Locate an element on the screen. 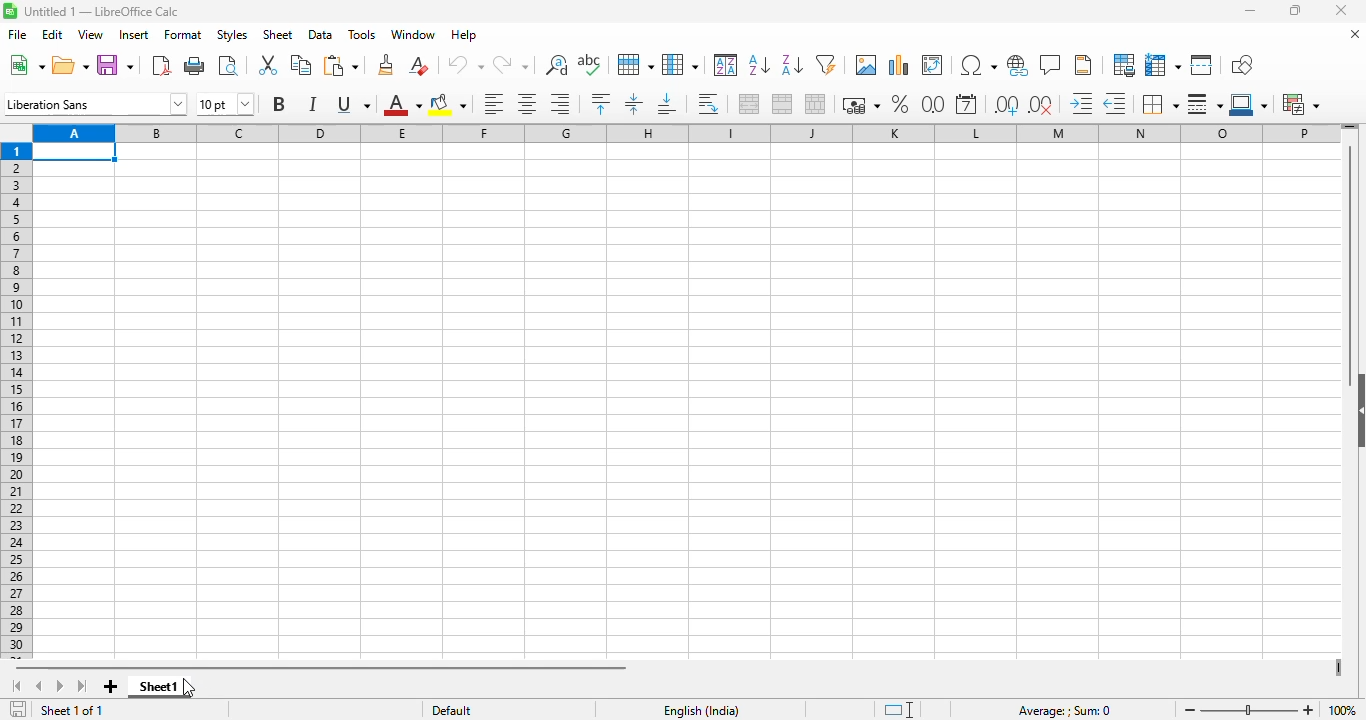  autoFilter is located at coordinates (826, 65).